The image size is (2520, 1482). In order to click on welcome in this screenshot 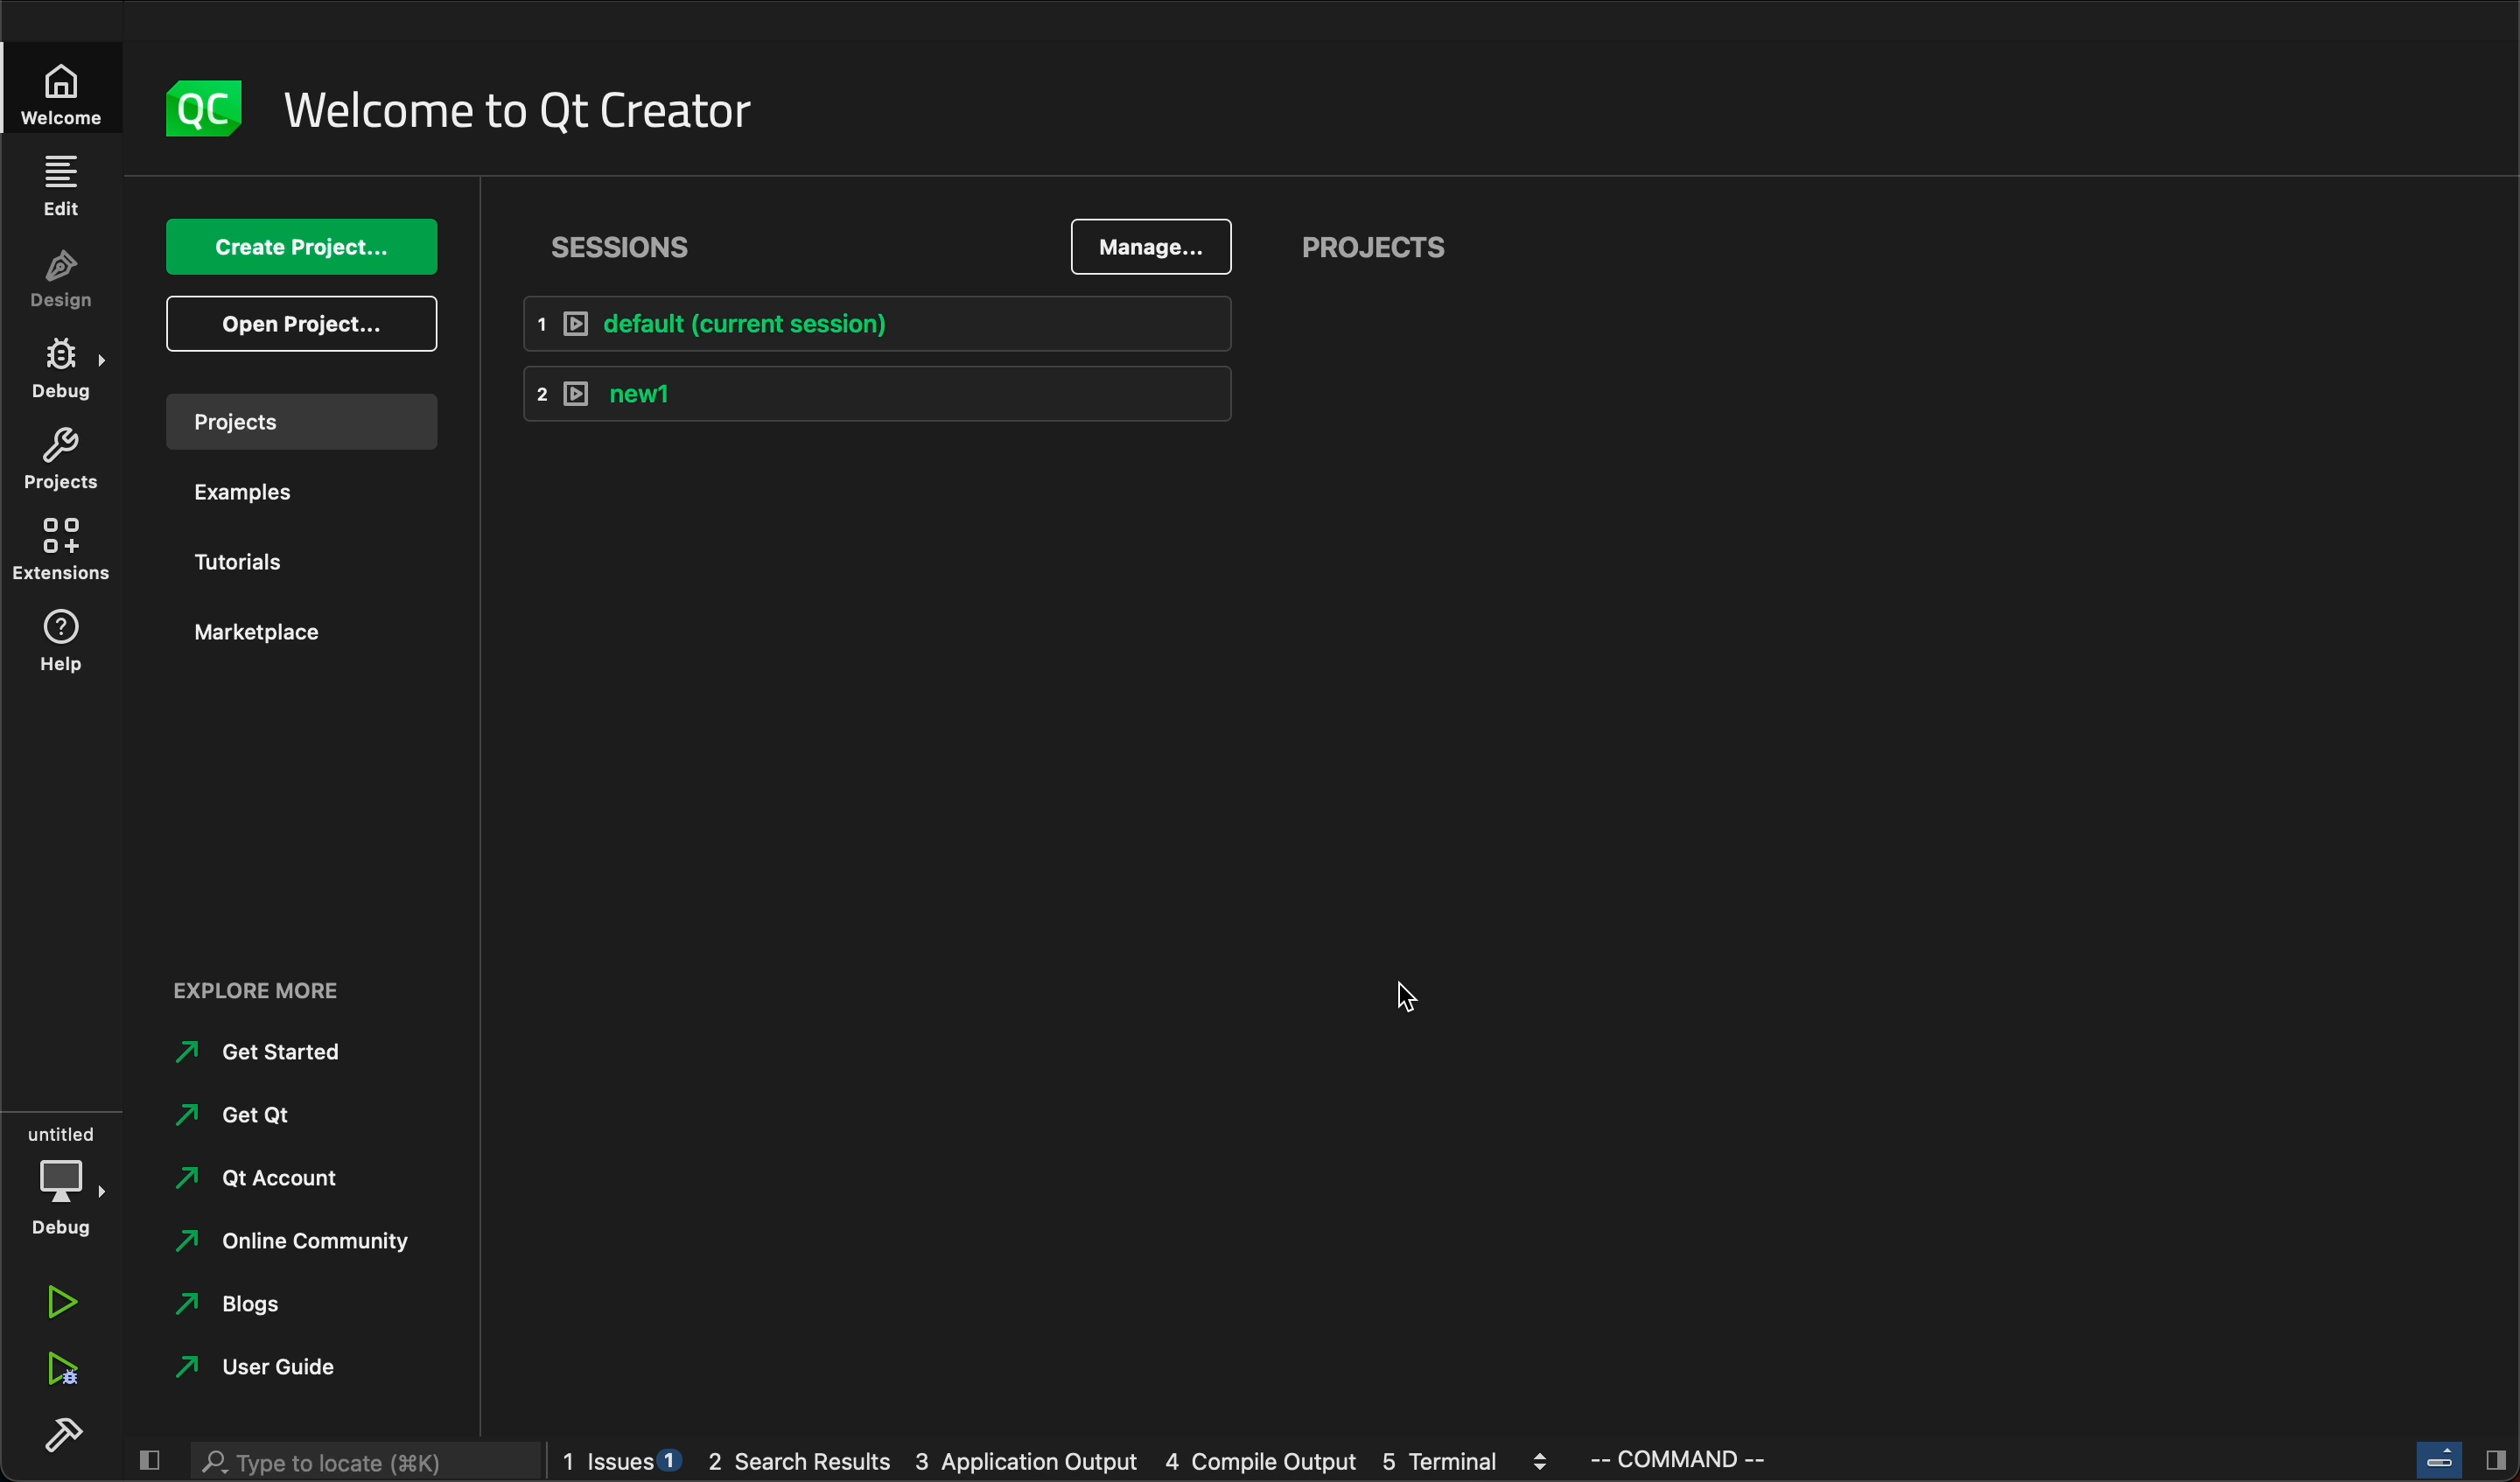, I will do `click(524, 111)`.